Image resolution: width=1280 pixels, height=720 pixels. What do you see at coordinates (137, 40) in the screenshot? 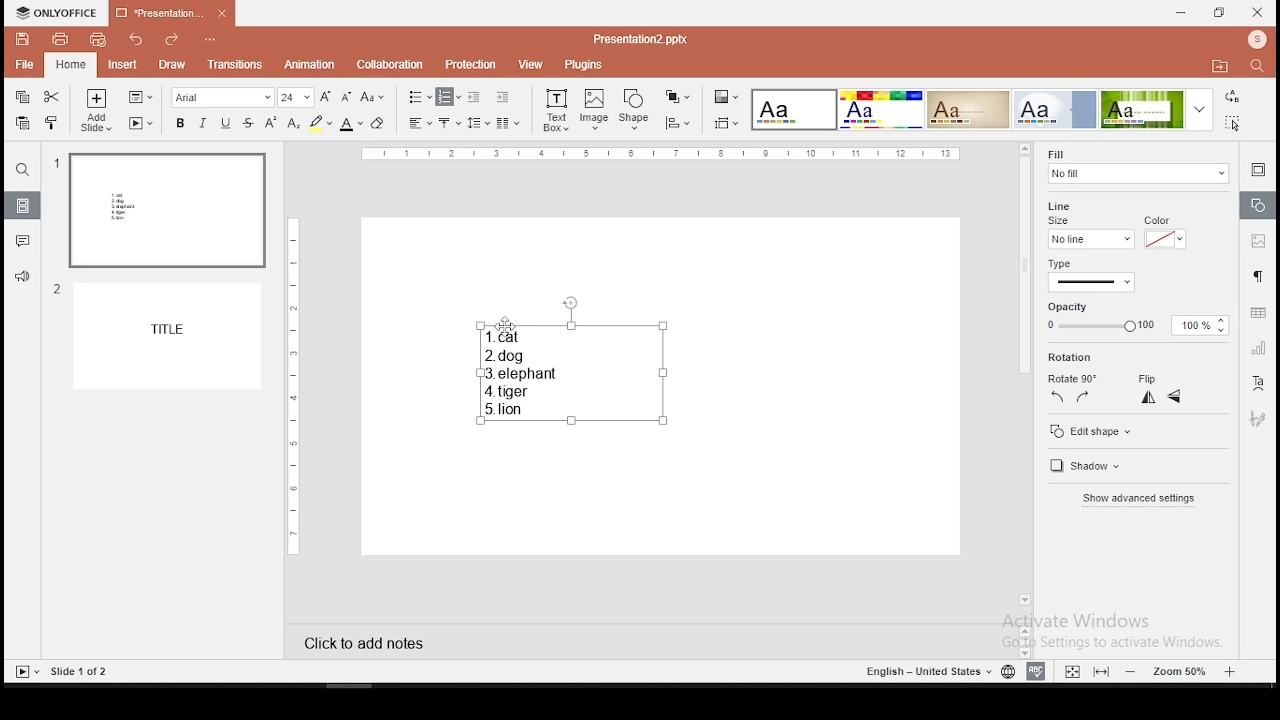
I see `undo` at bounding box center [137, 40].